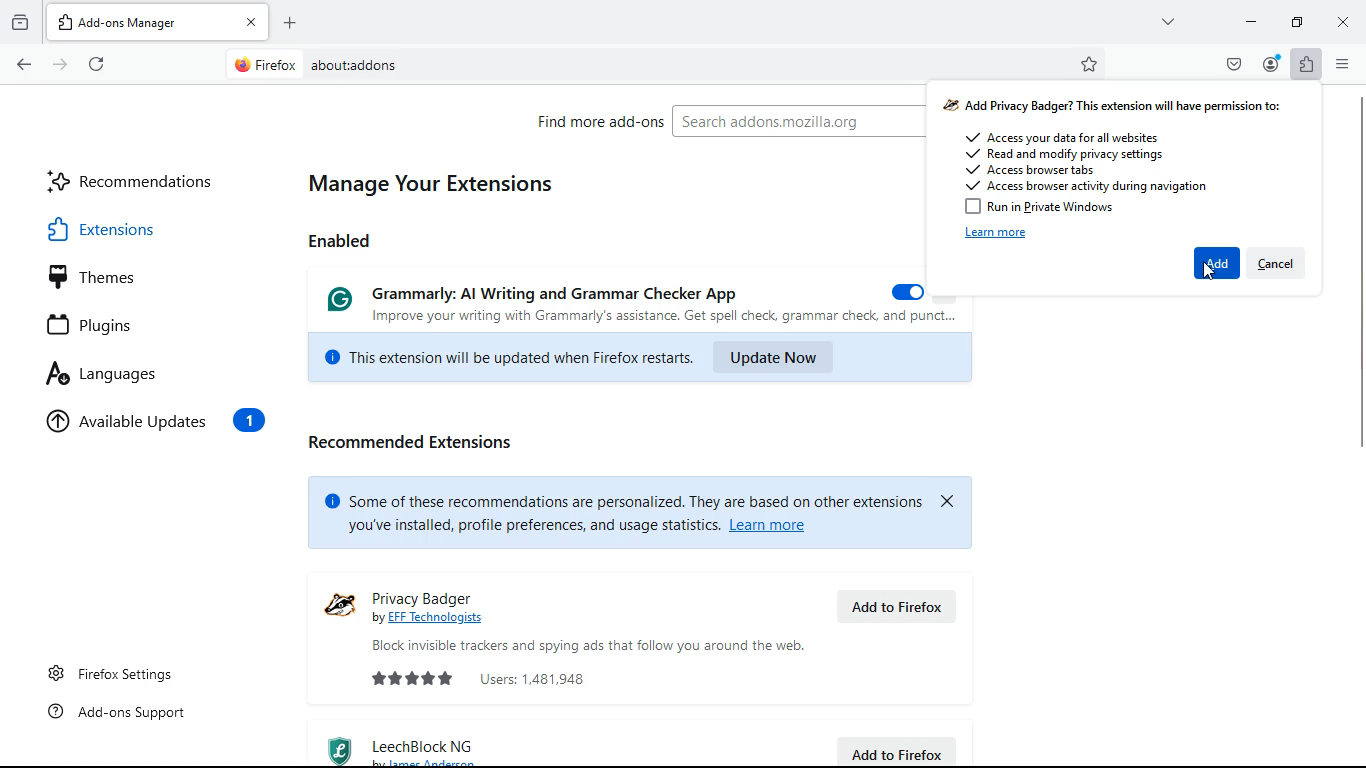 The height and width of the screenshot is (768, 1366). Describe the element at coordinates (92, 64) in the screenshot. I see `refresh` at that location.